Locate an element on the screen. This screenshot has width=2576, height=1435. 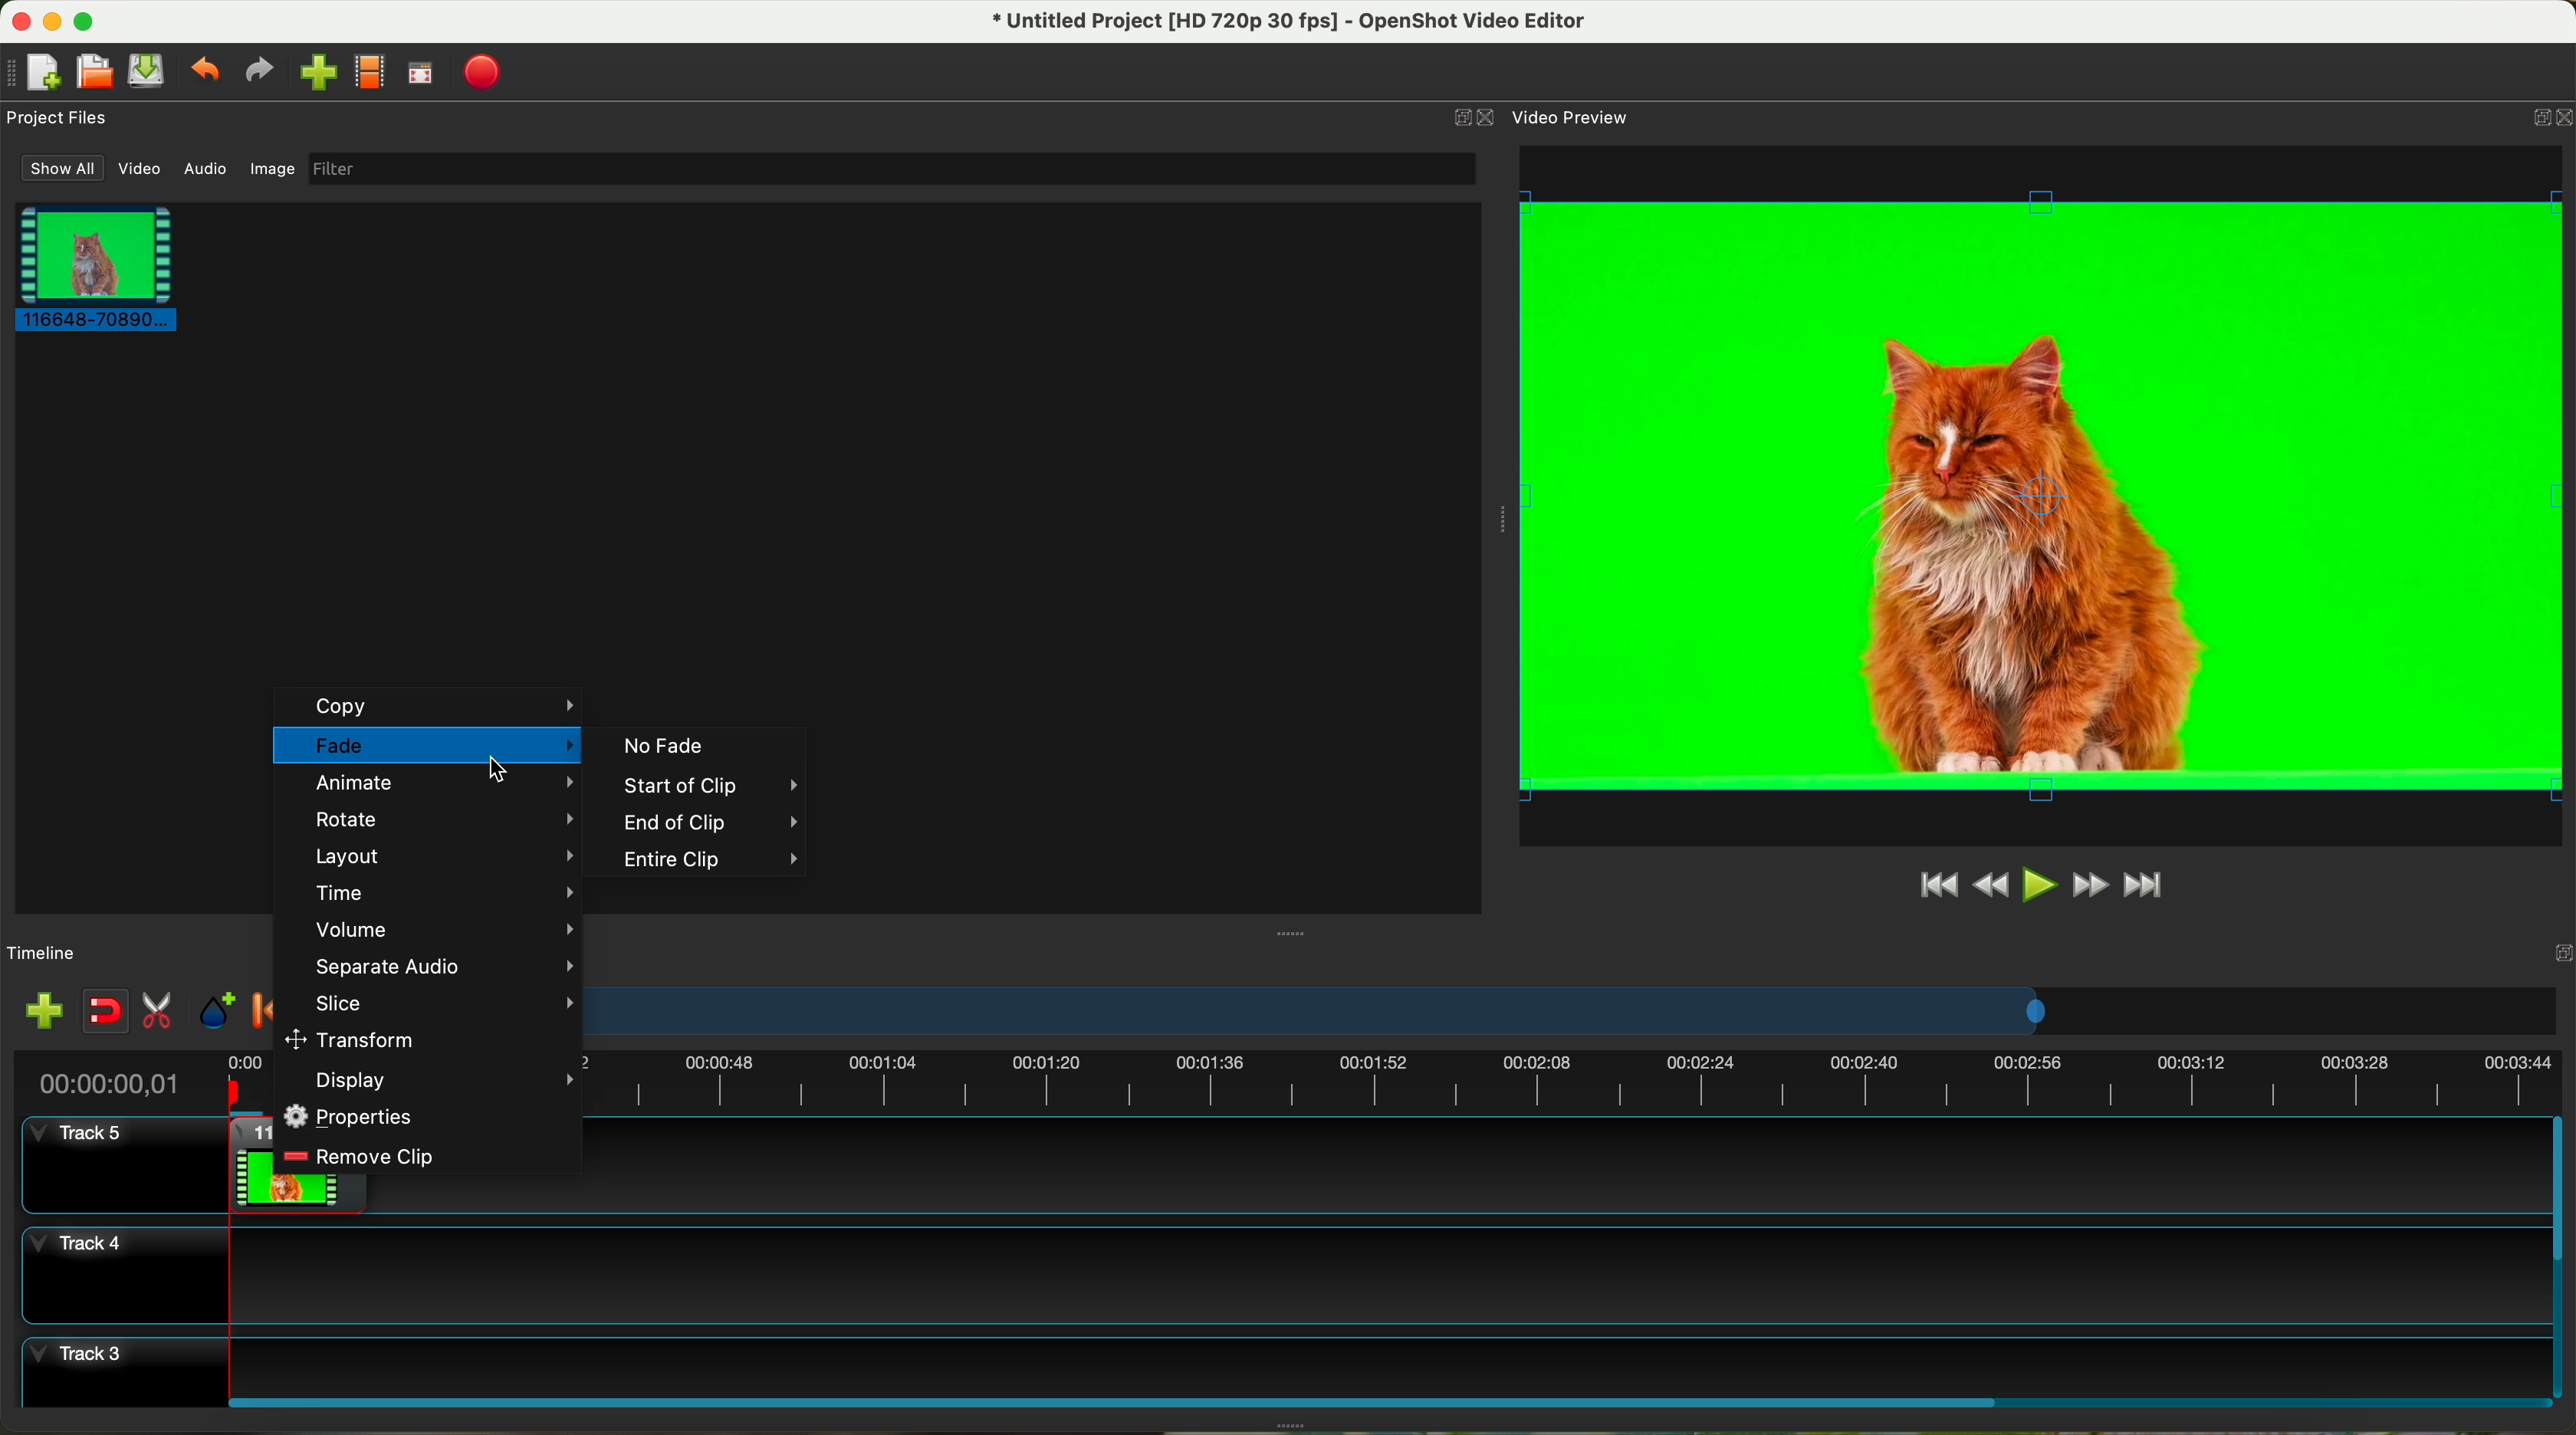
save project is located at coordinates (148, 71).